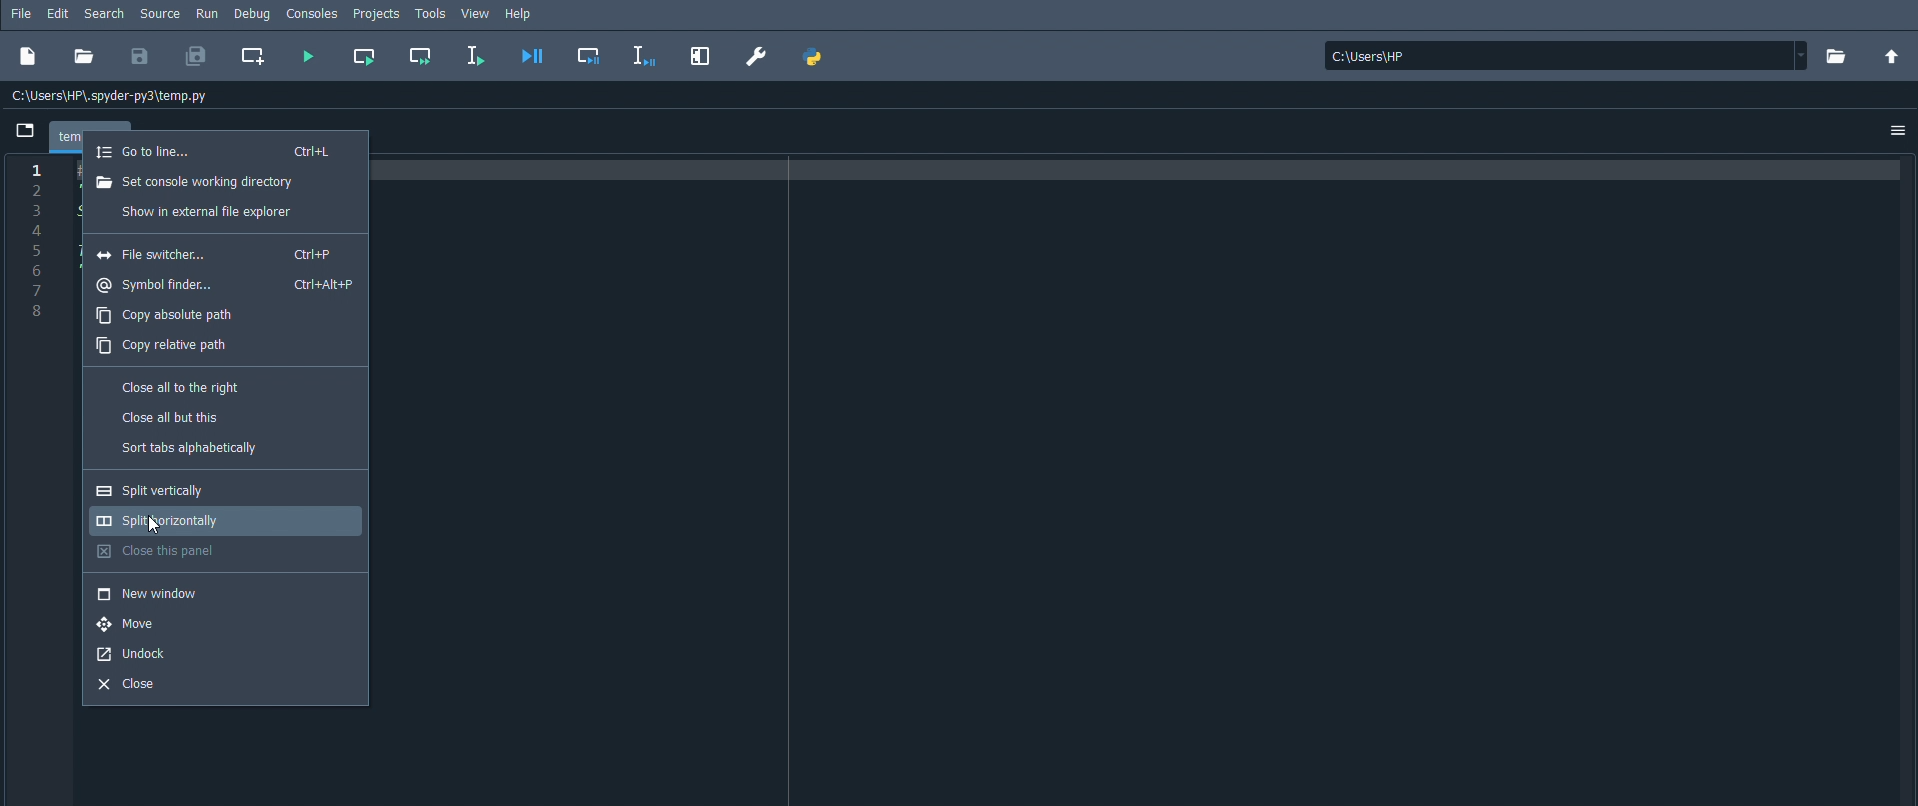  What do you see at coordinates (142, 56) in the screenshot?
I see `Save file` at bounding box center [142, 56].